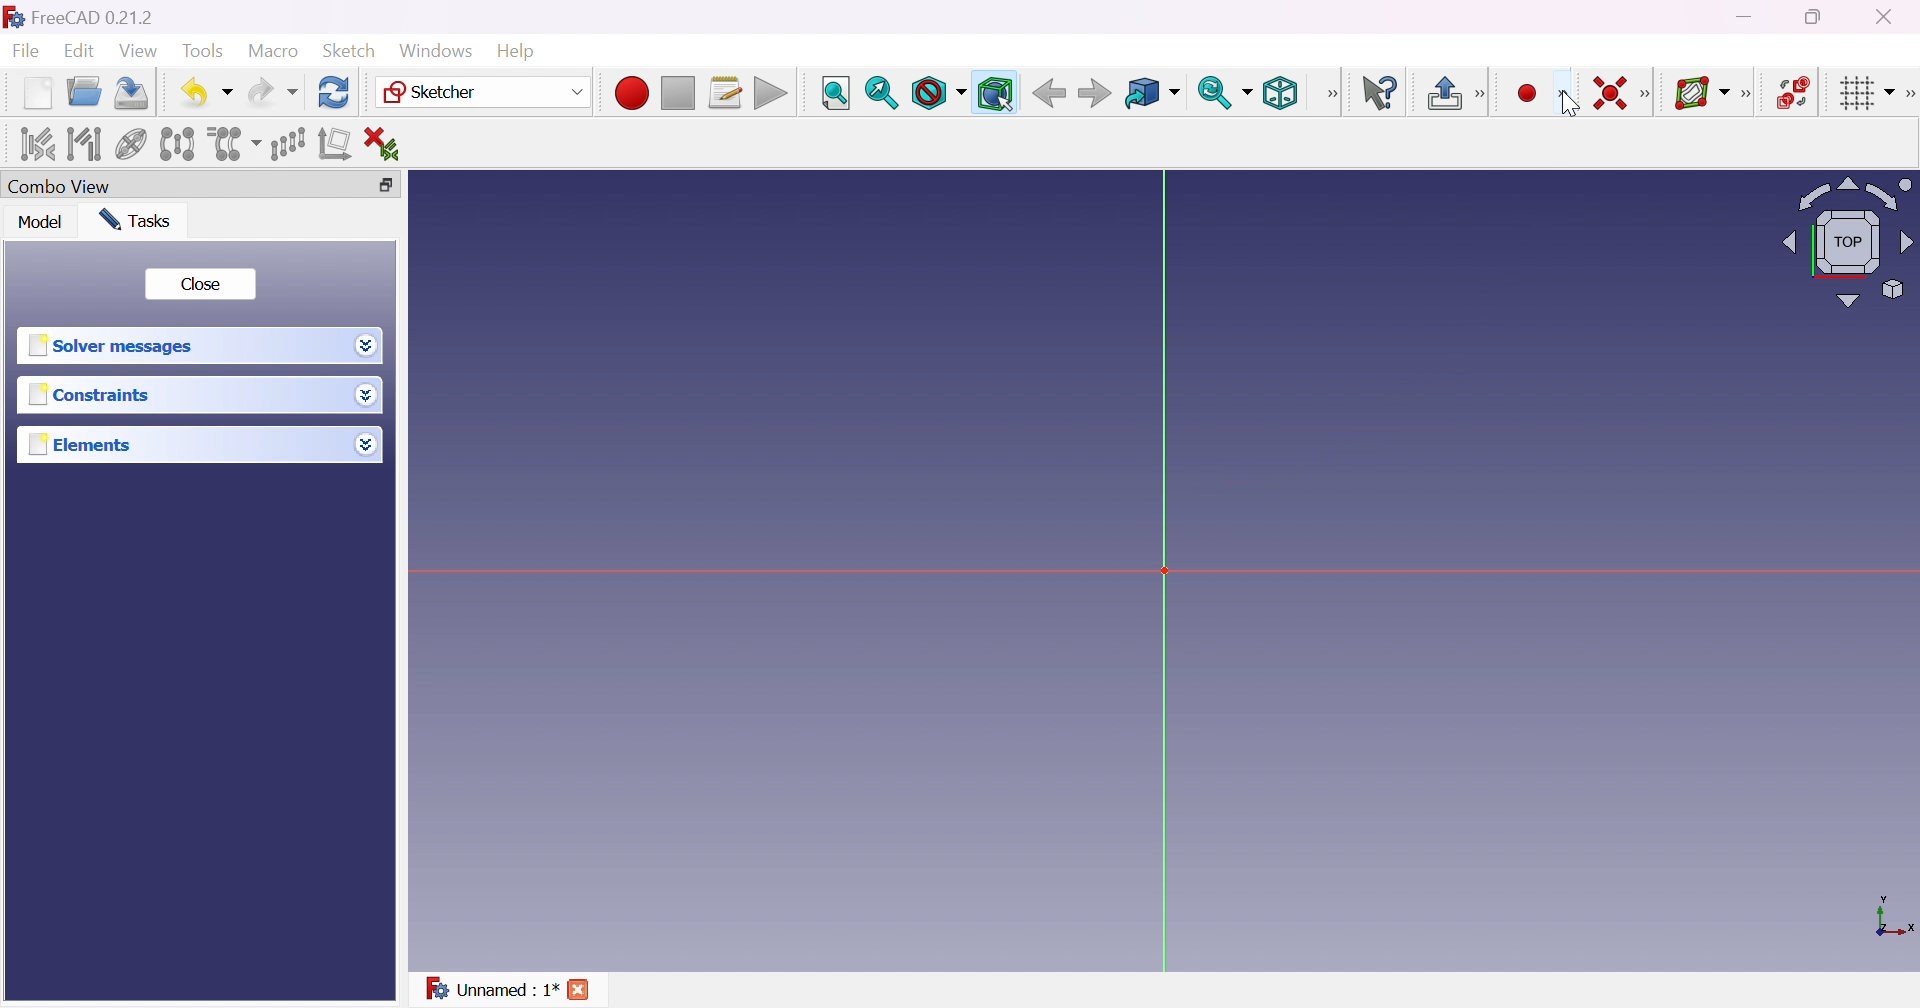 The image size is (1920, 1008). Describe the element at coordinates (1329, 95) in the screenshot. I see `[View]` at that location.